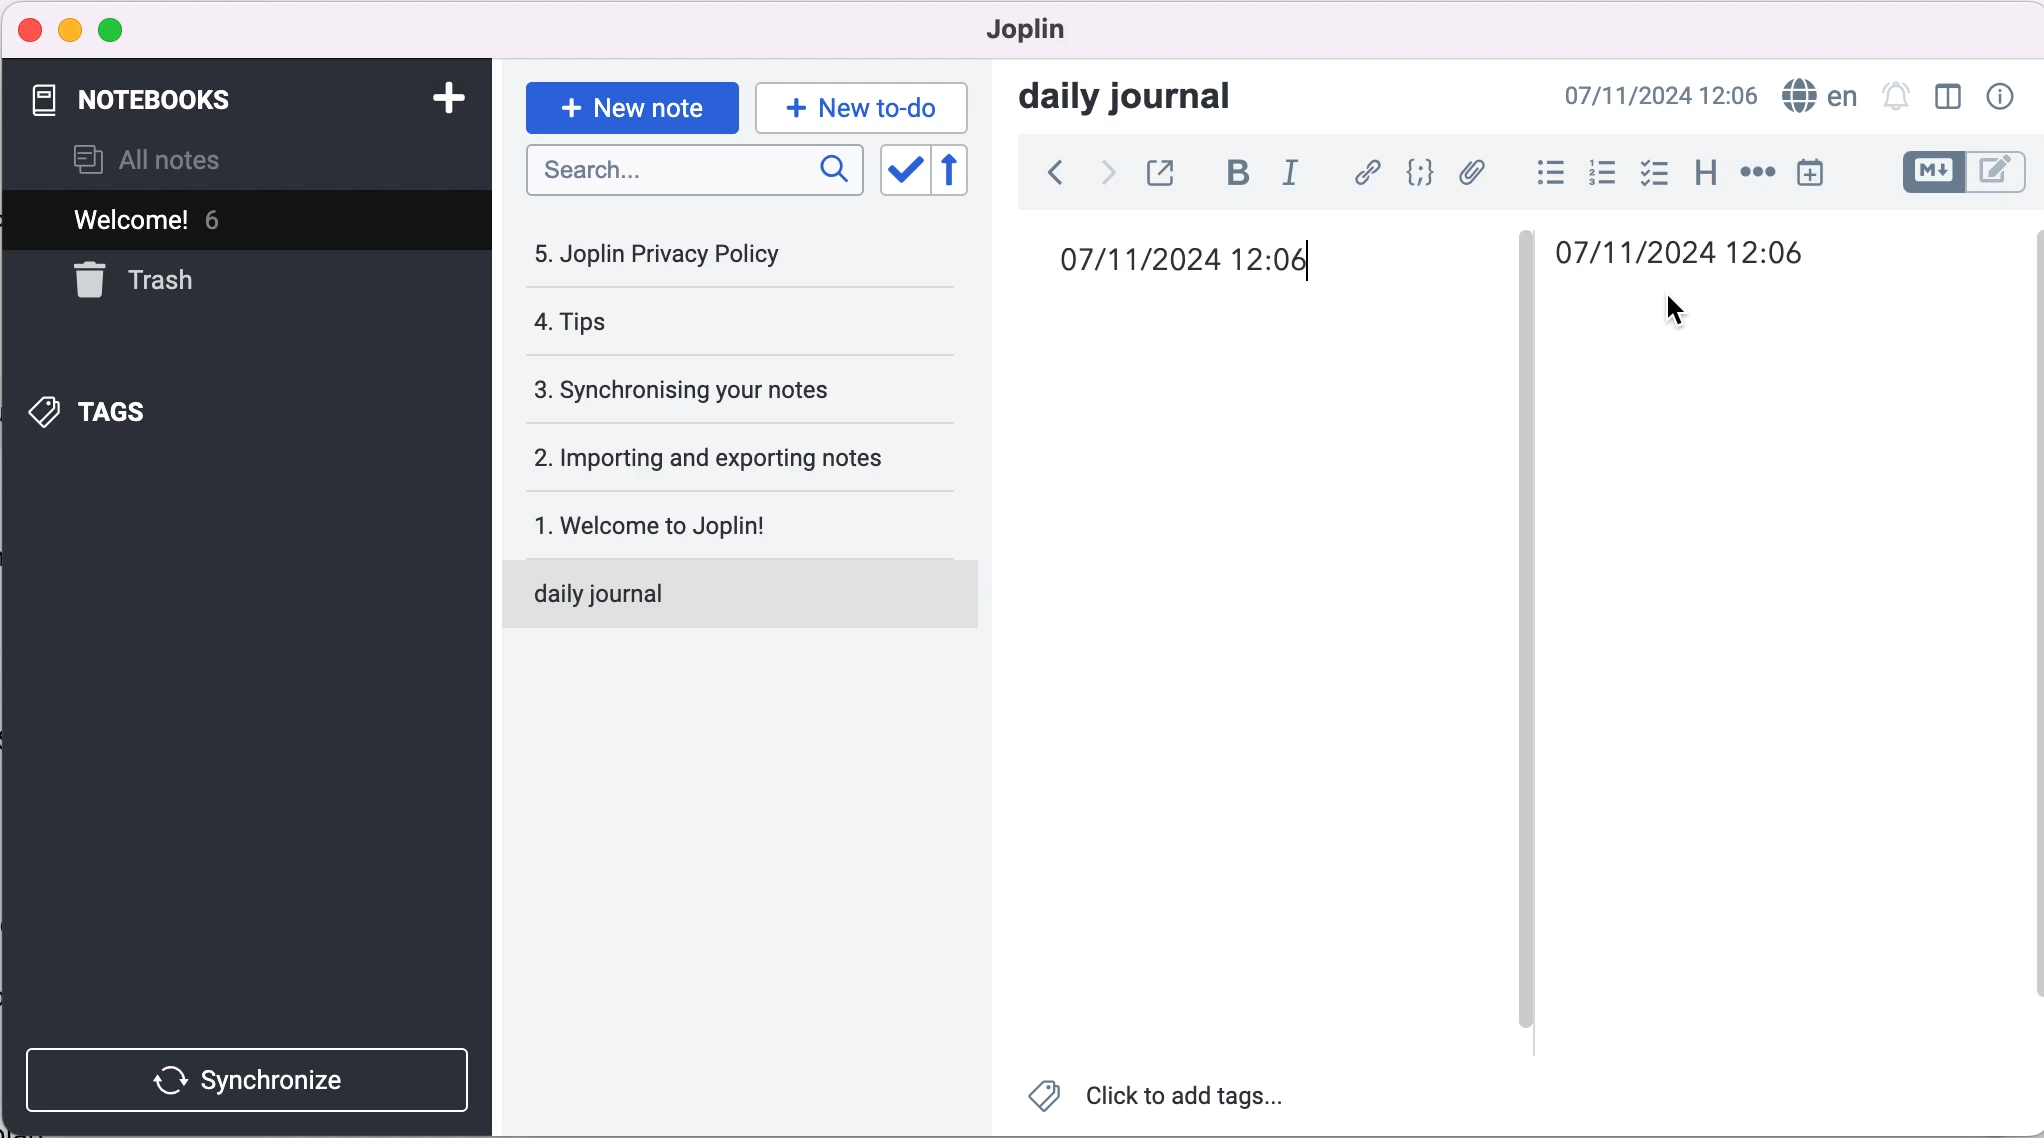 The height and width of the screenshot is (1138, 2044). What do you see at coordinates (1947, 97) in the screenshot?
I see `toggle editor layout` at bounding box center [1947, 97].